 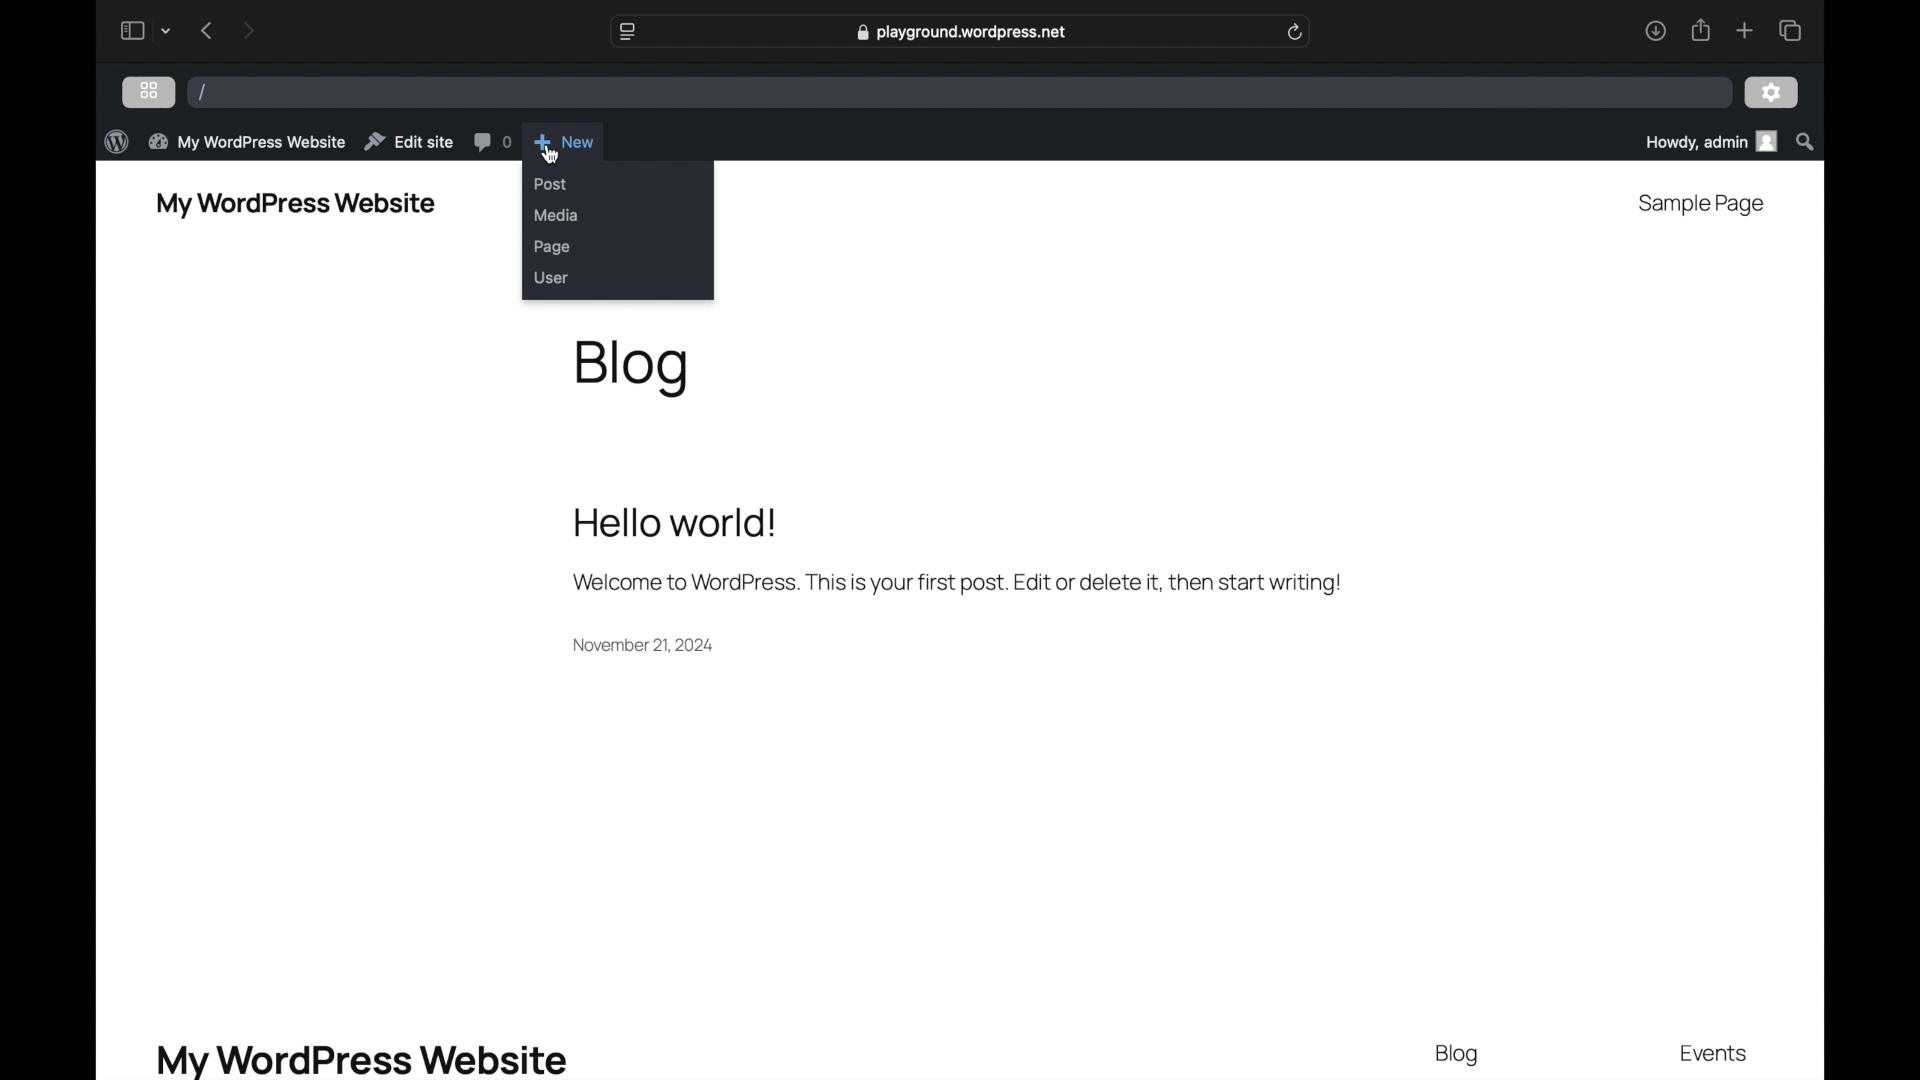 What do you see at coordinates (207, 30) in the screenshot?
I see `previous page` at bounding box center [207, 30].